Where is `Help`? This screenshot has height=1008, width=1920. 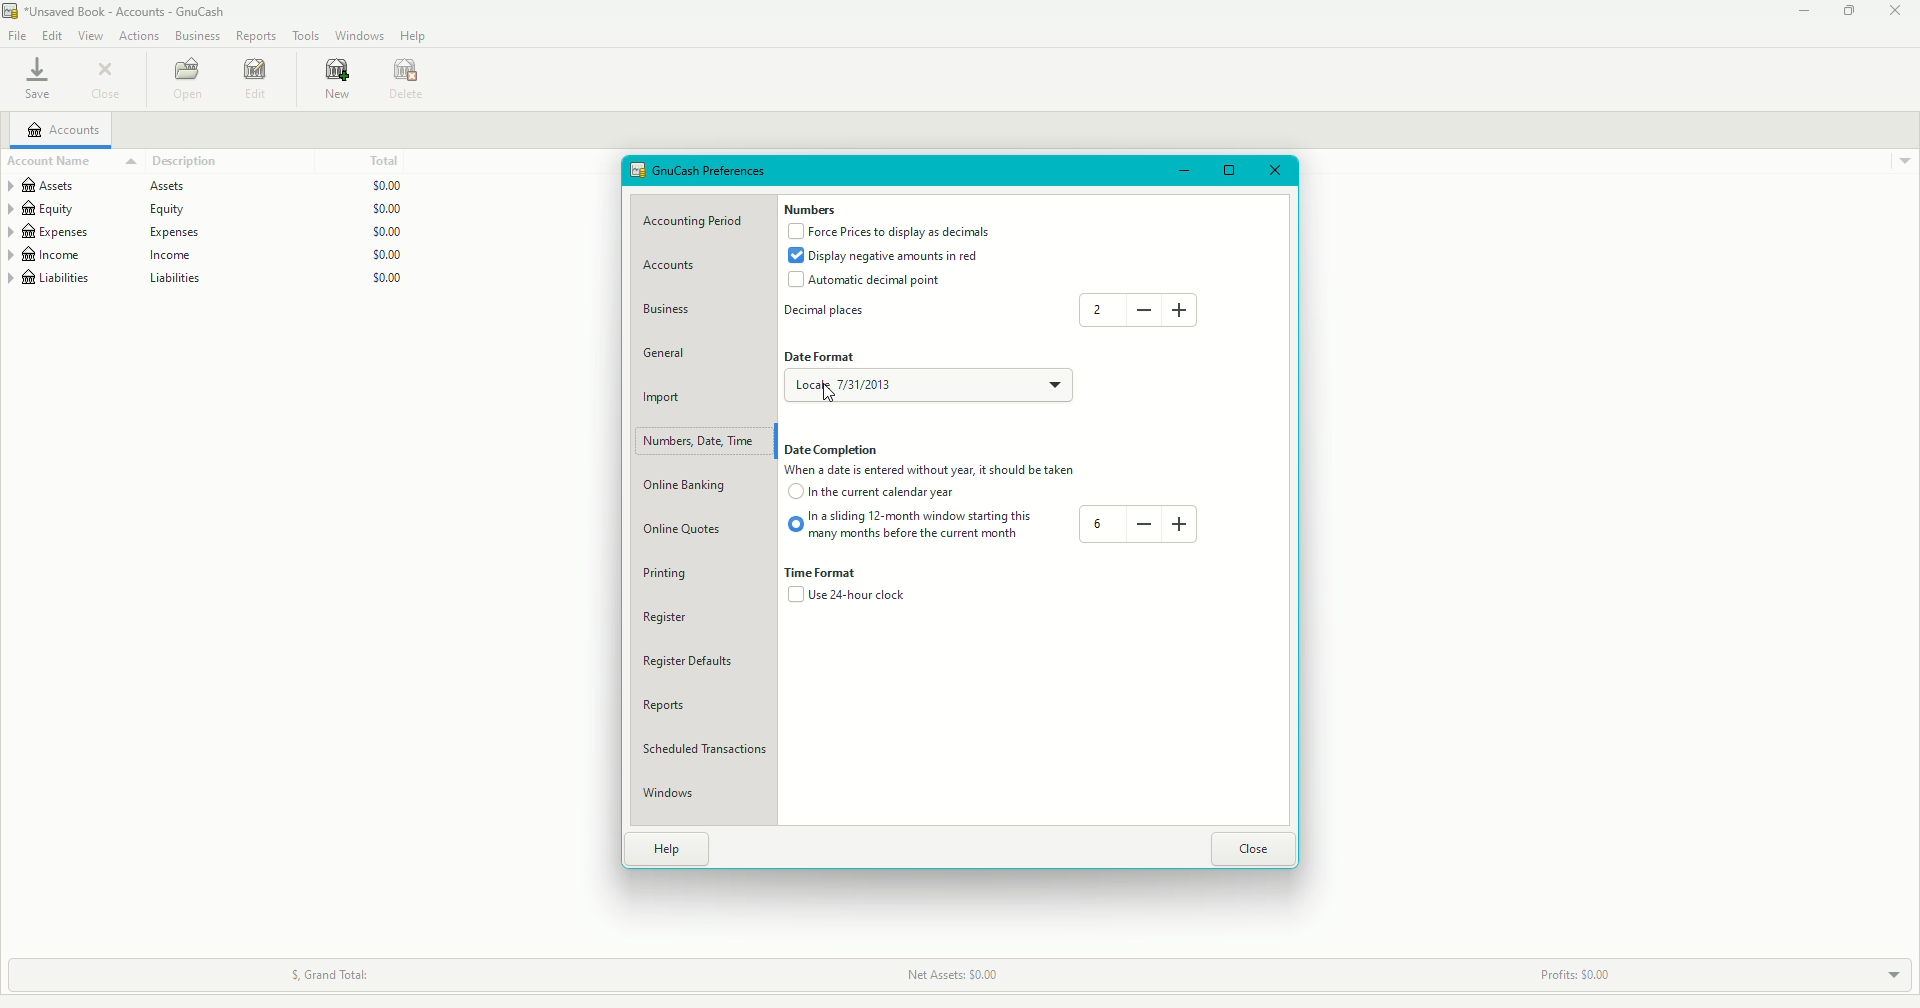 Help is located at coordinates (415, 36).